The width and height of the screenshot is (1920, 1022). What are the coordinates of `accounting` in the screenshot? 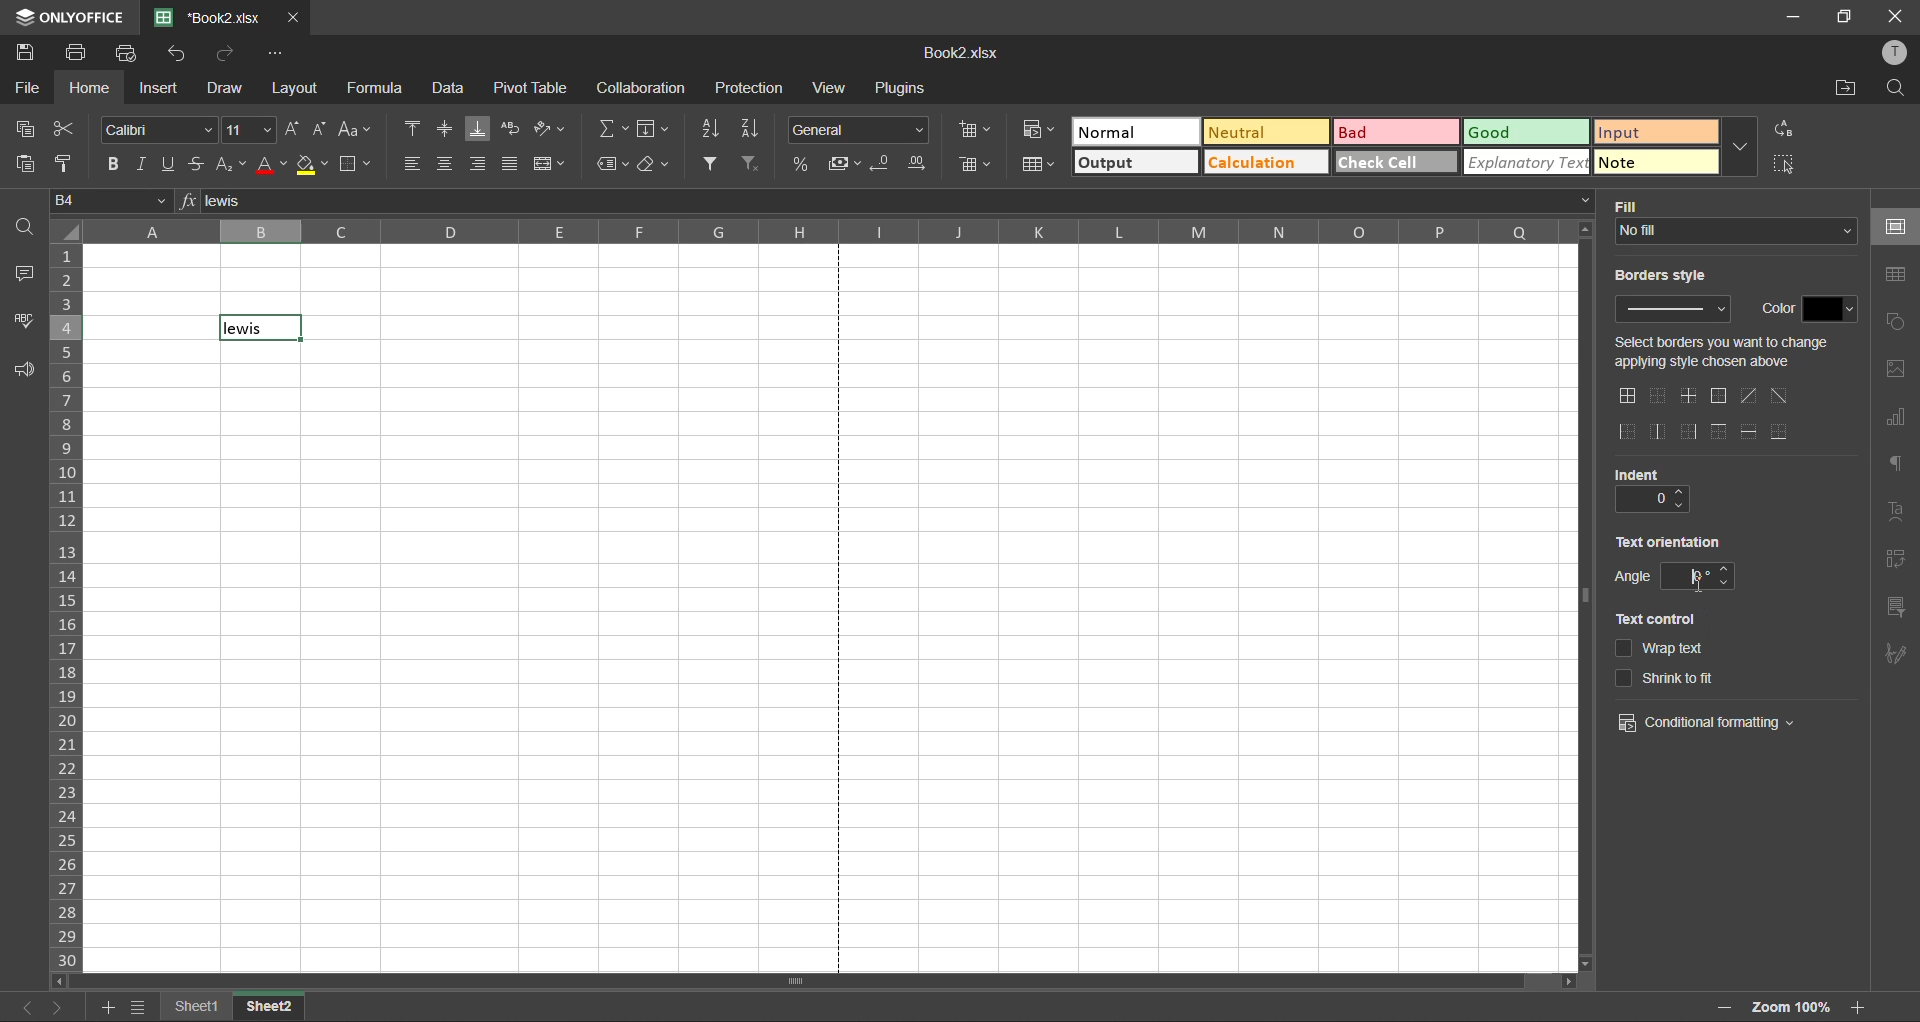 It's located at (846, 164).